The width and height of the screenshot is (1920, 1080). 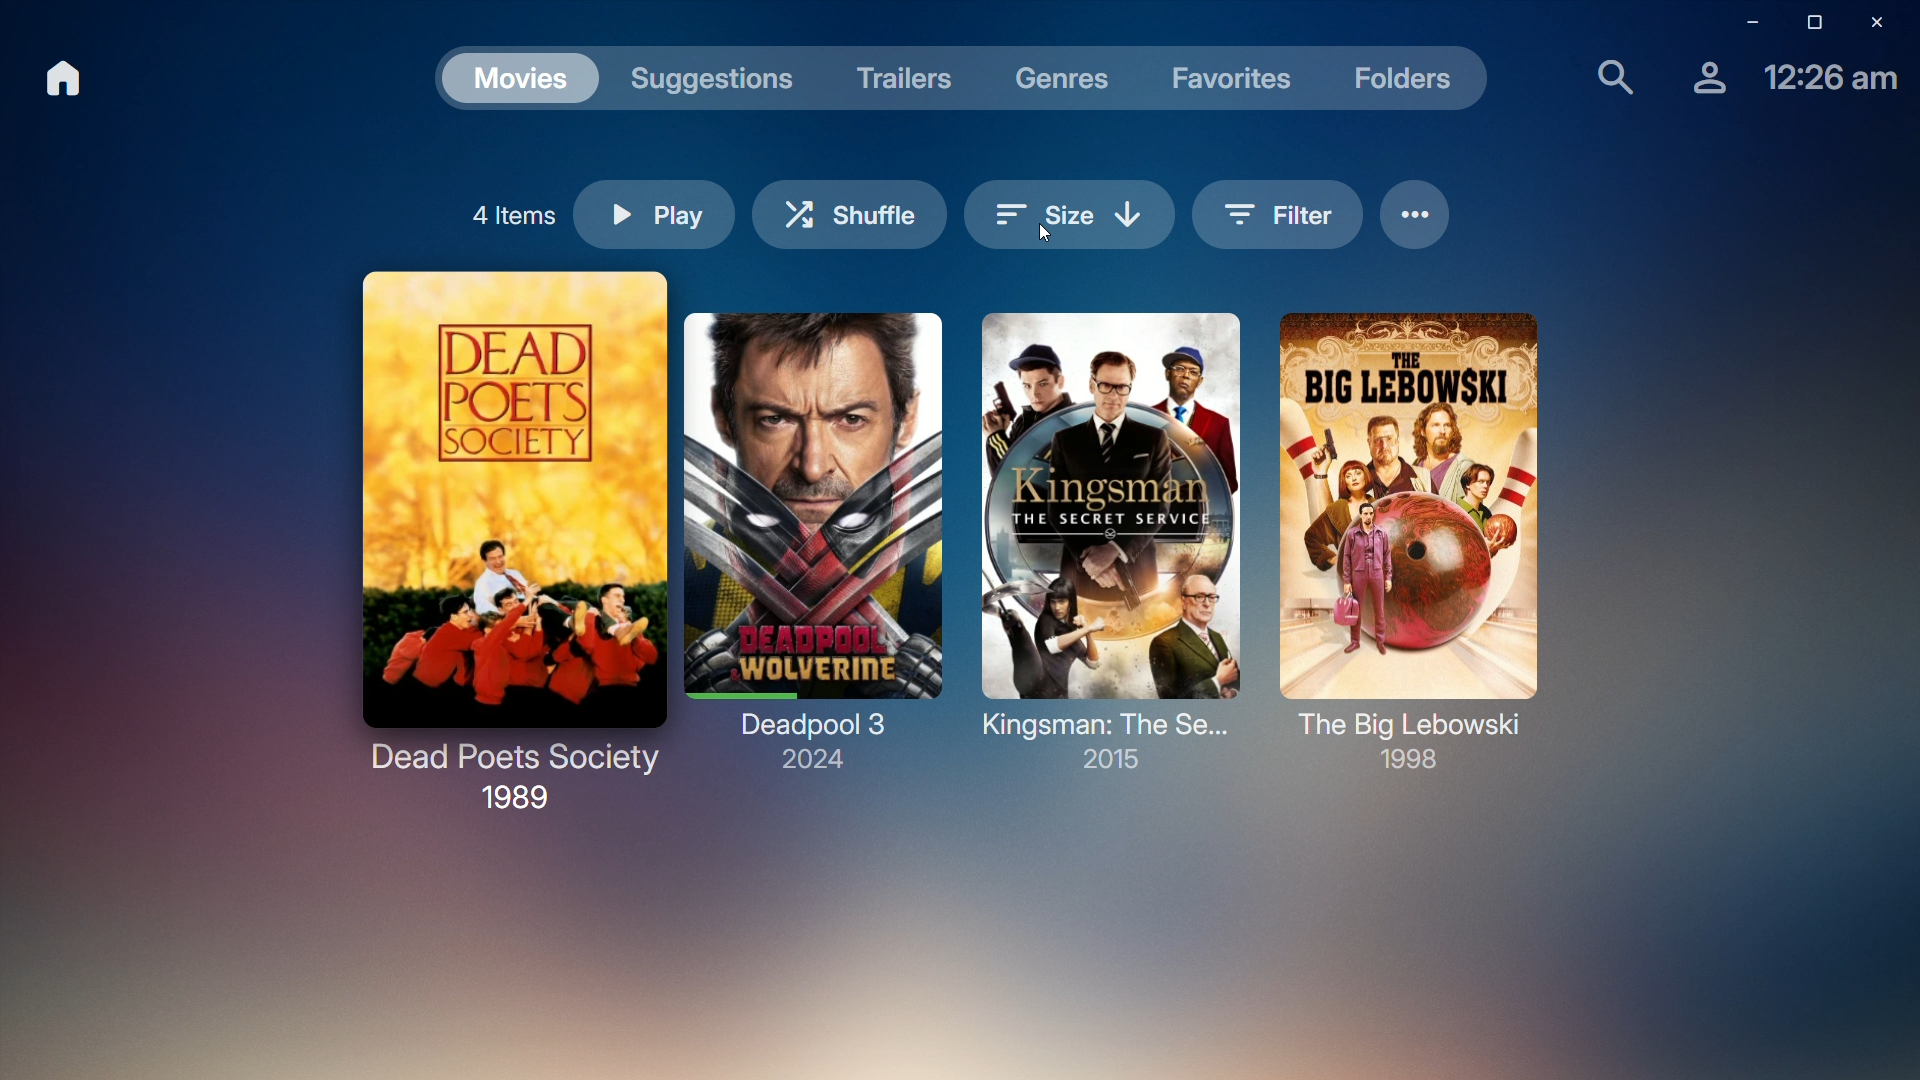 I want to click on Size, so click(x=1069, y=195).